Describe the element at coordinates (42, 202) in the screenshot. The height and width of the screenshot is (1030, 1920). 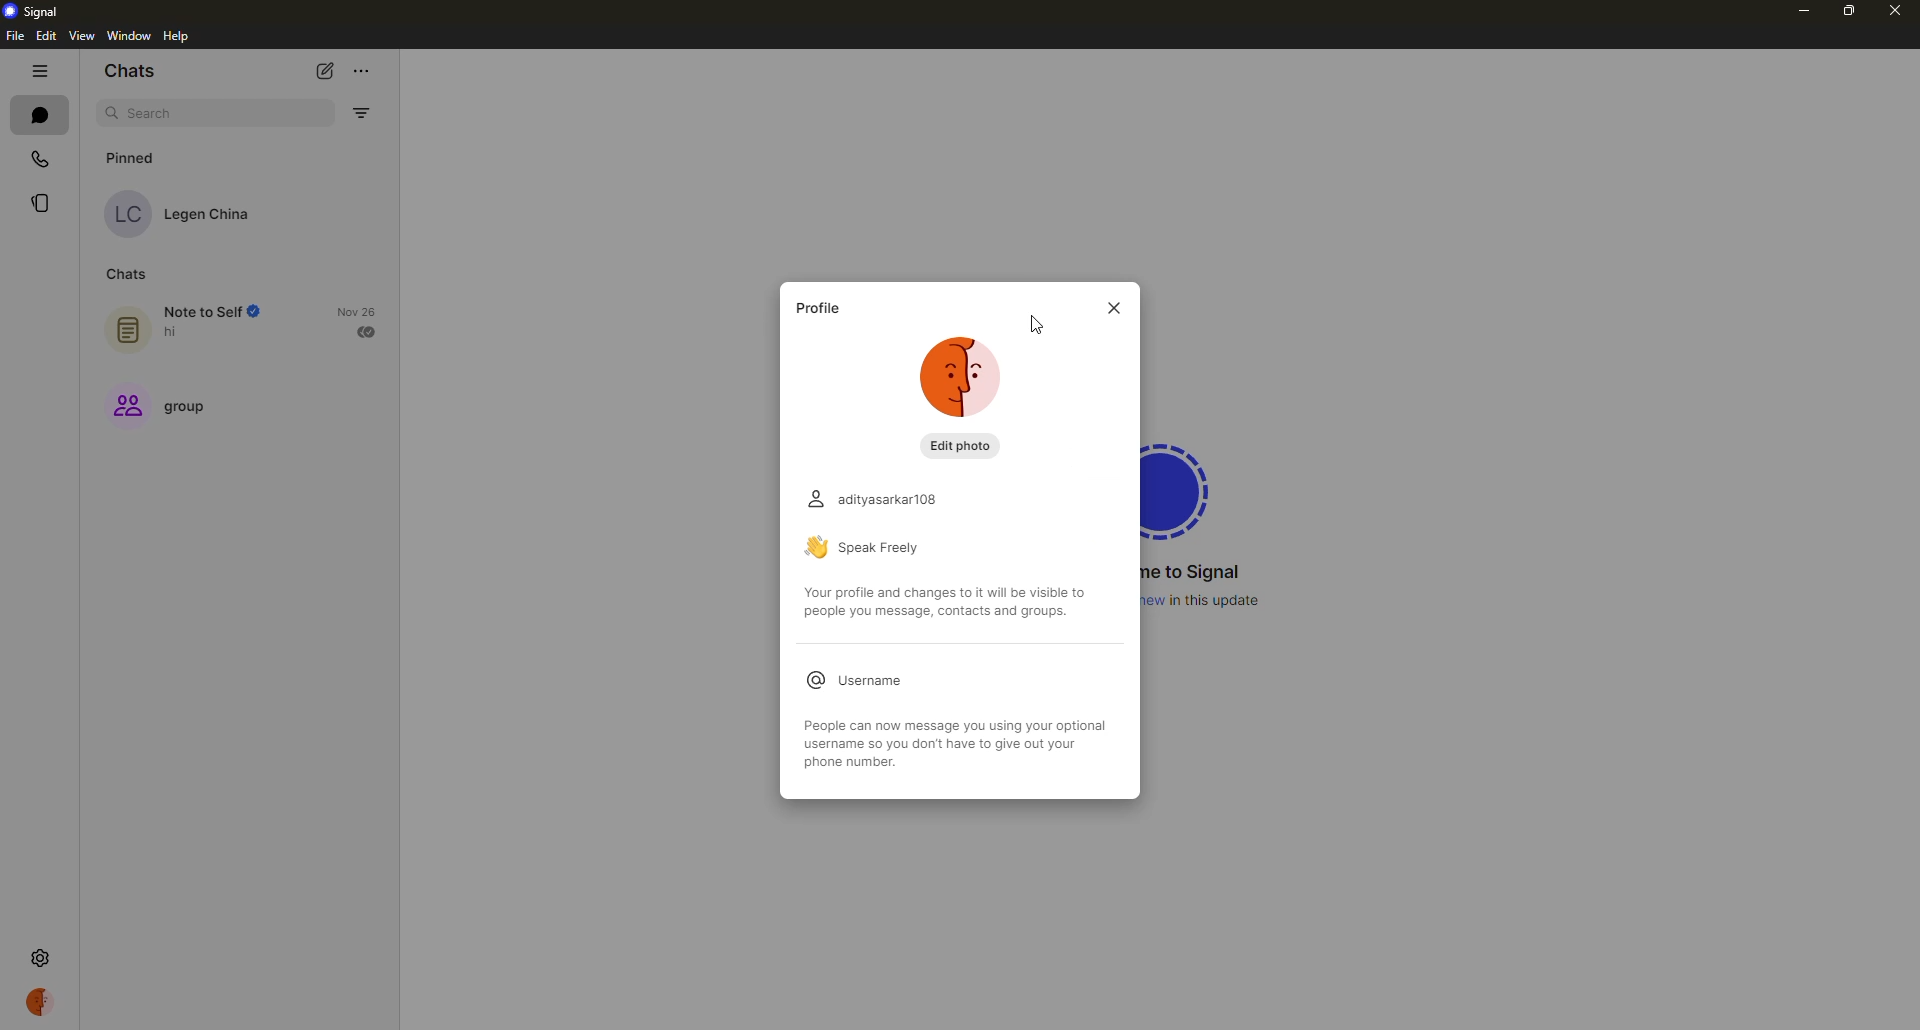
I see `stories` at that location.